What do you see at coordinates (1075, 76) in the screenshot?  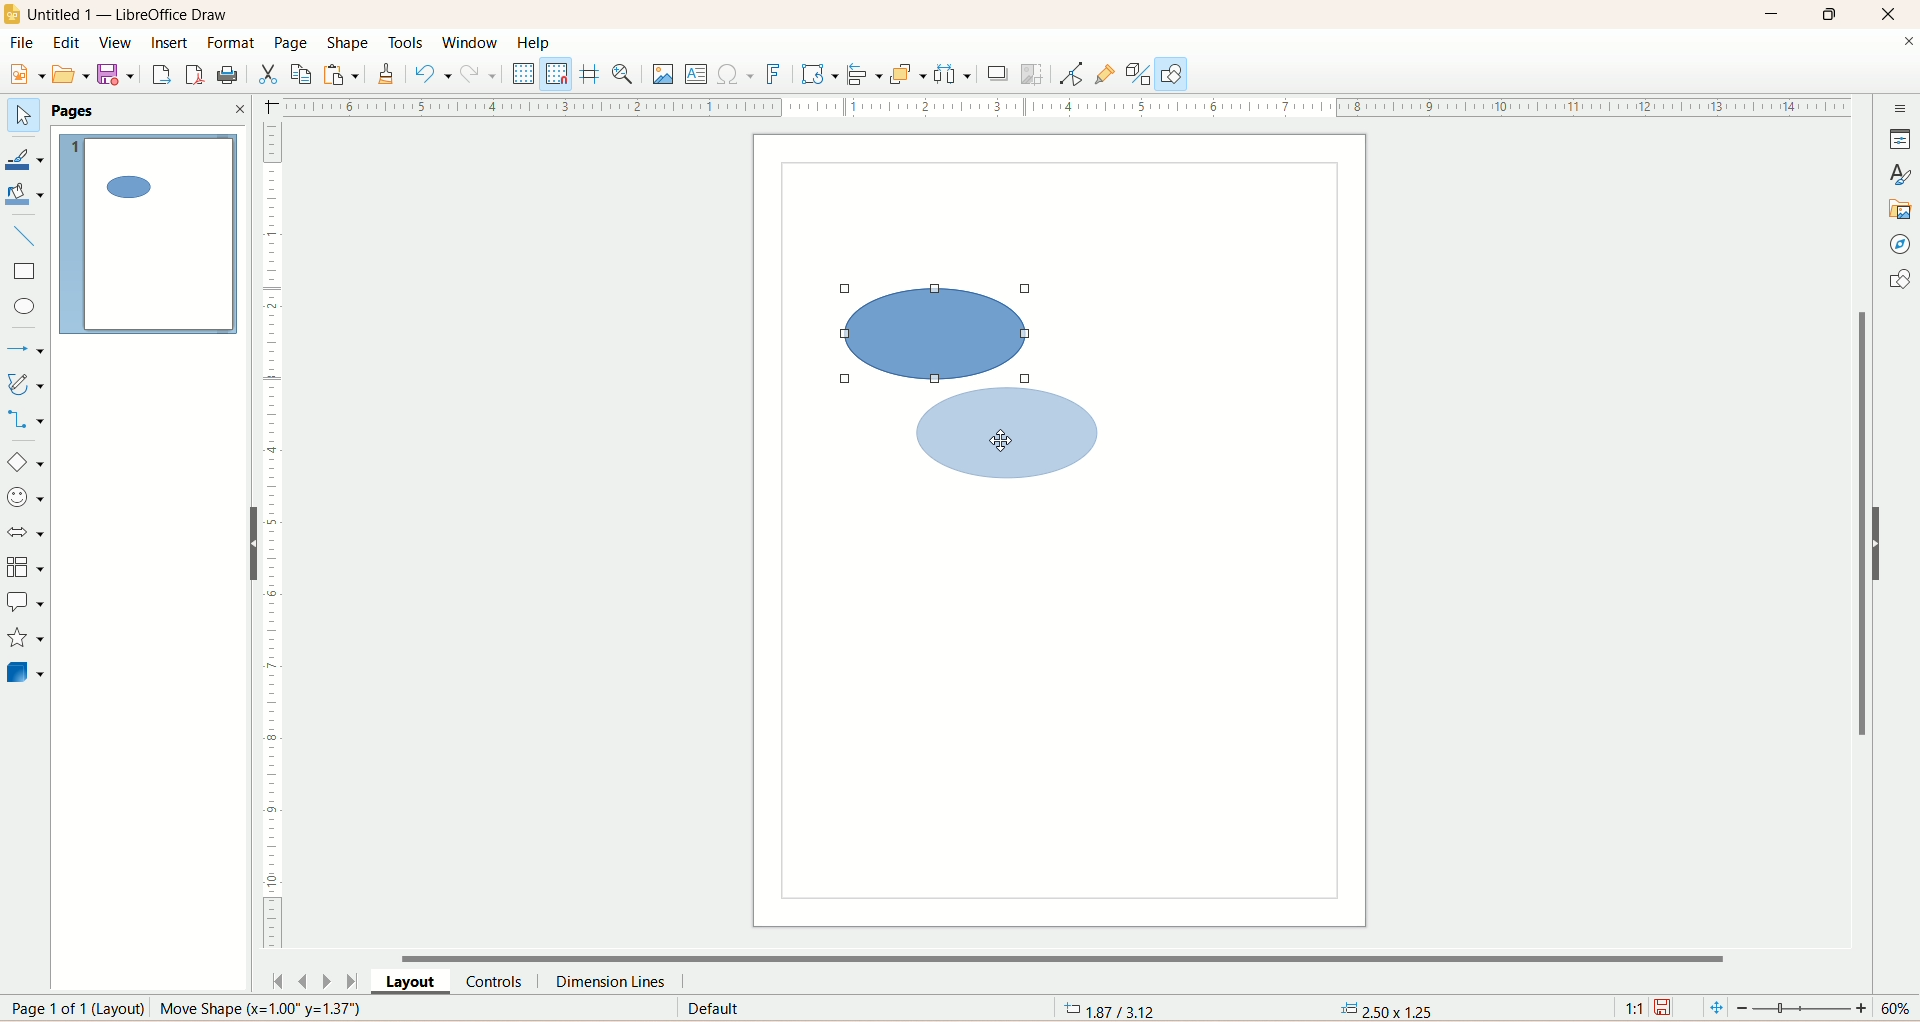 I see `point edit mode` at bounding box center [1075, 76].